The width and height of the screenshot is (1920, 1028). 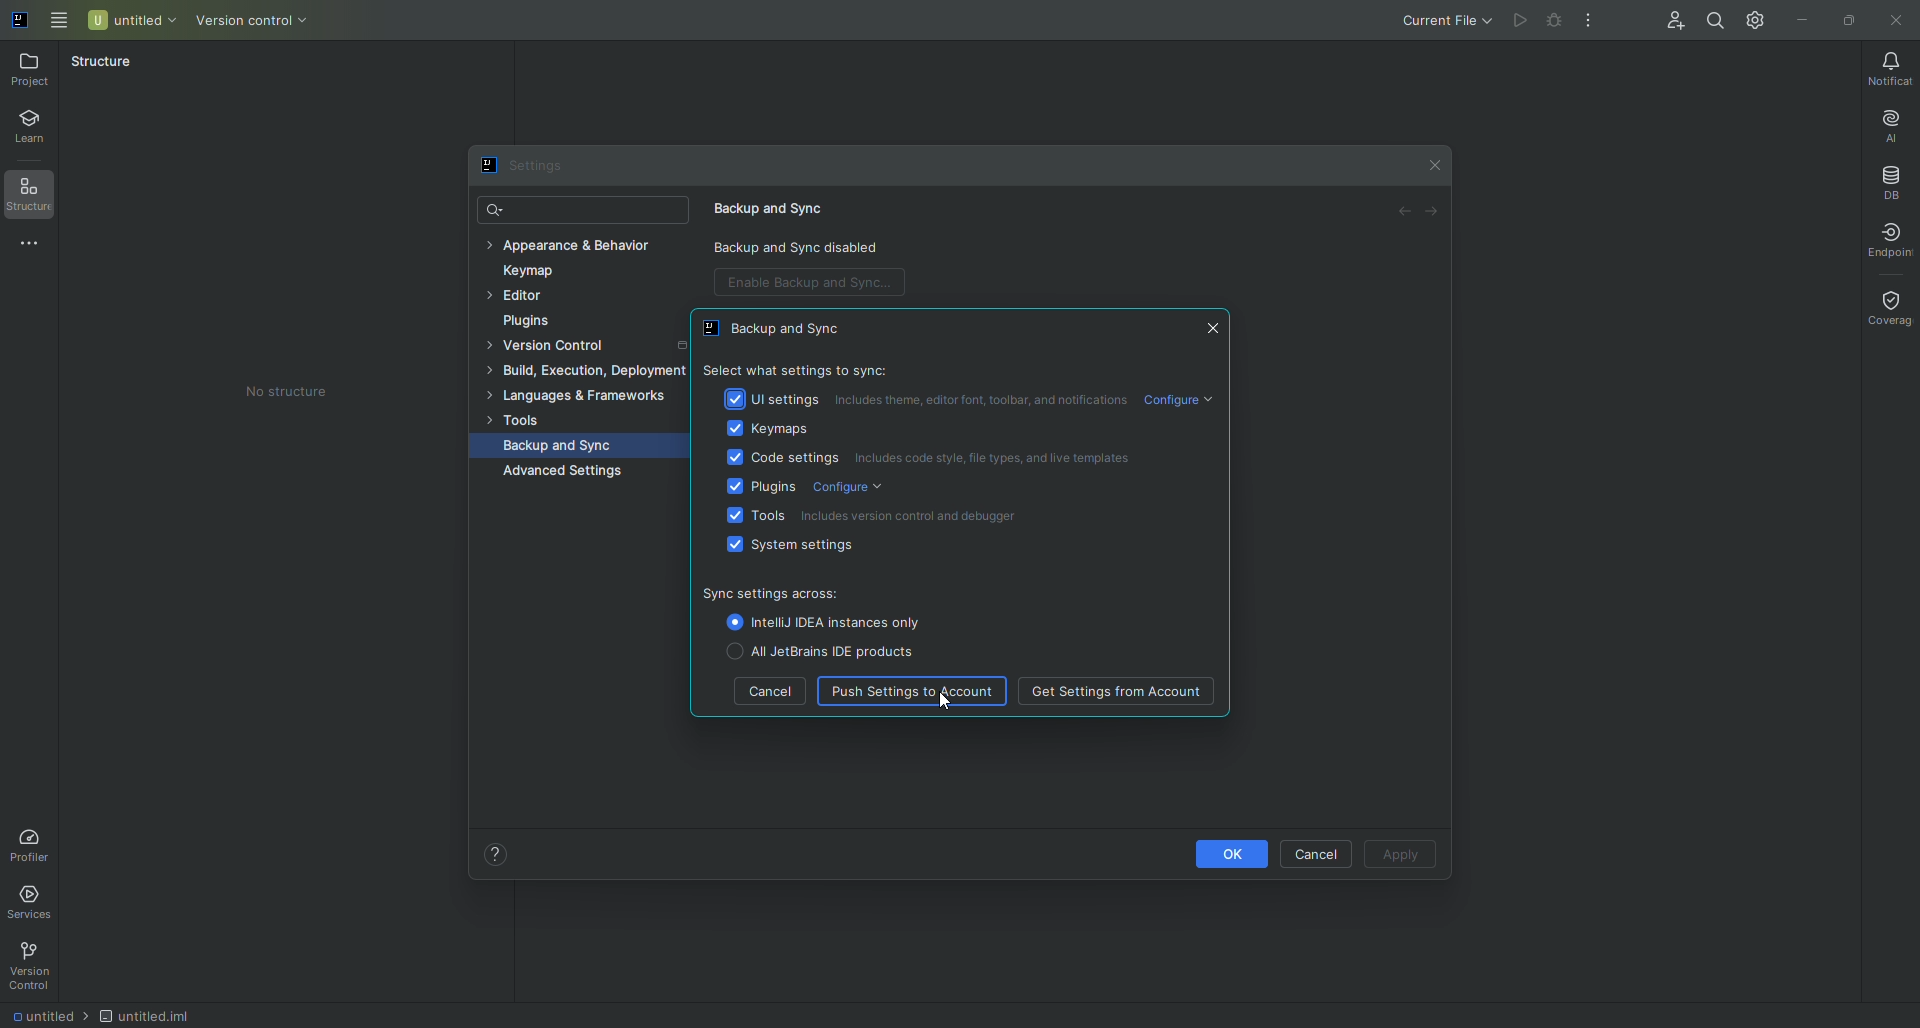 I want to click on All JetBrains IDE products, so click(x=814, y=652).